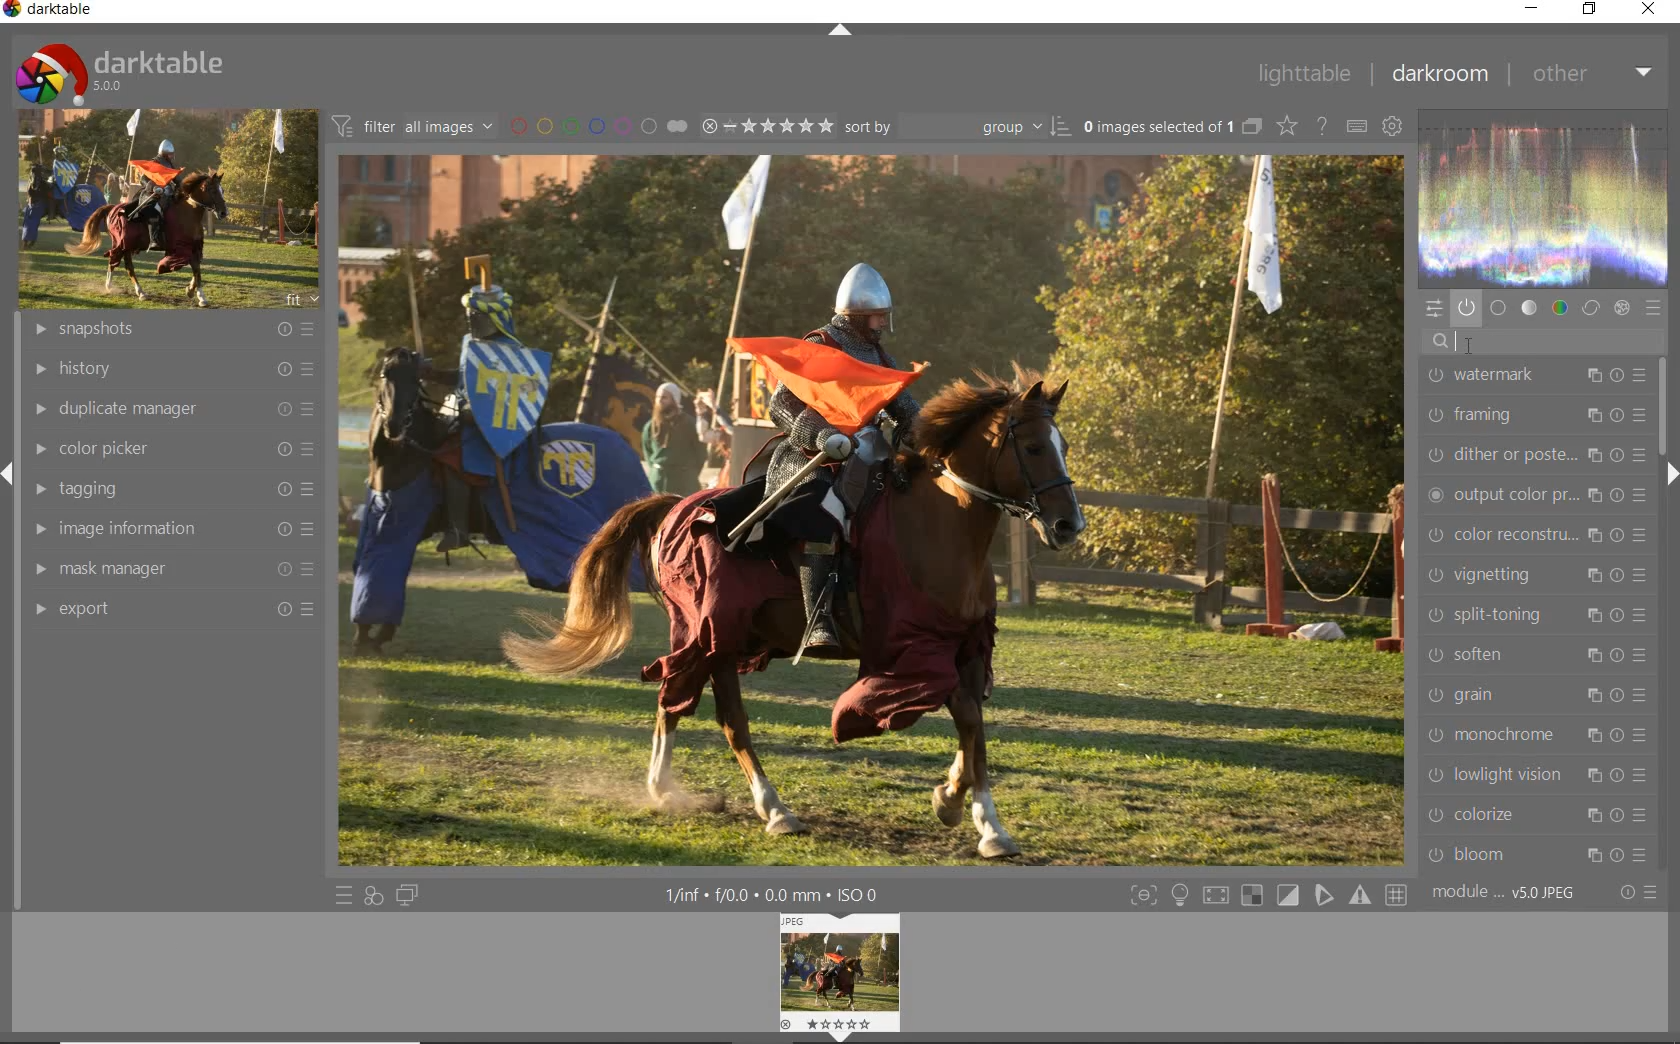  I want to click on darkroom, so click(1439, 76).